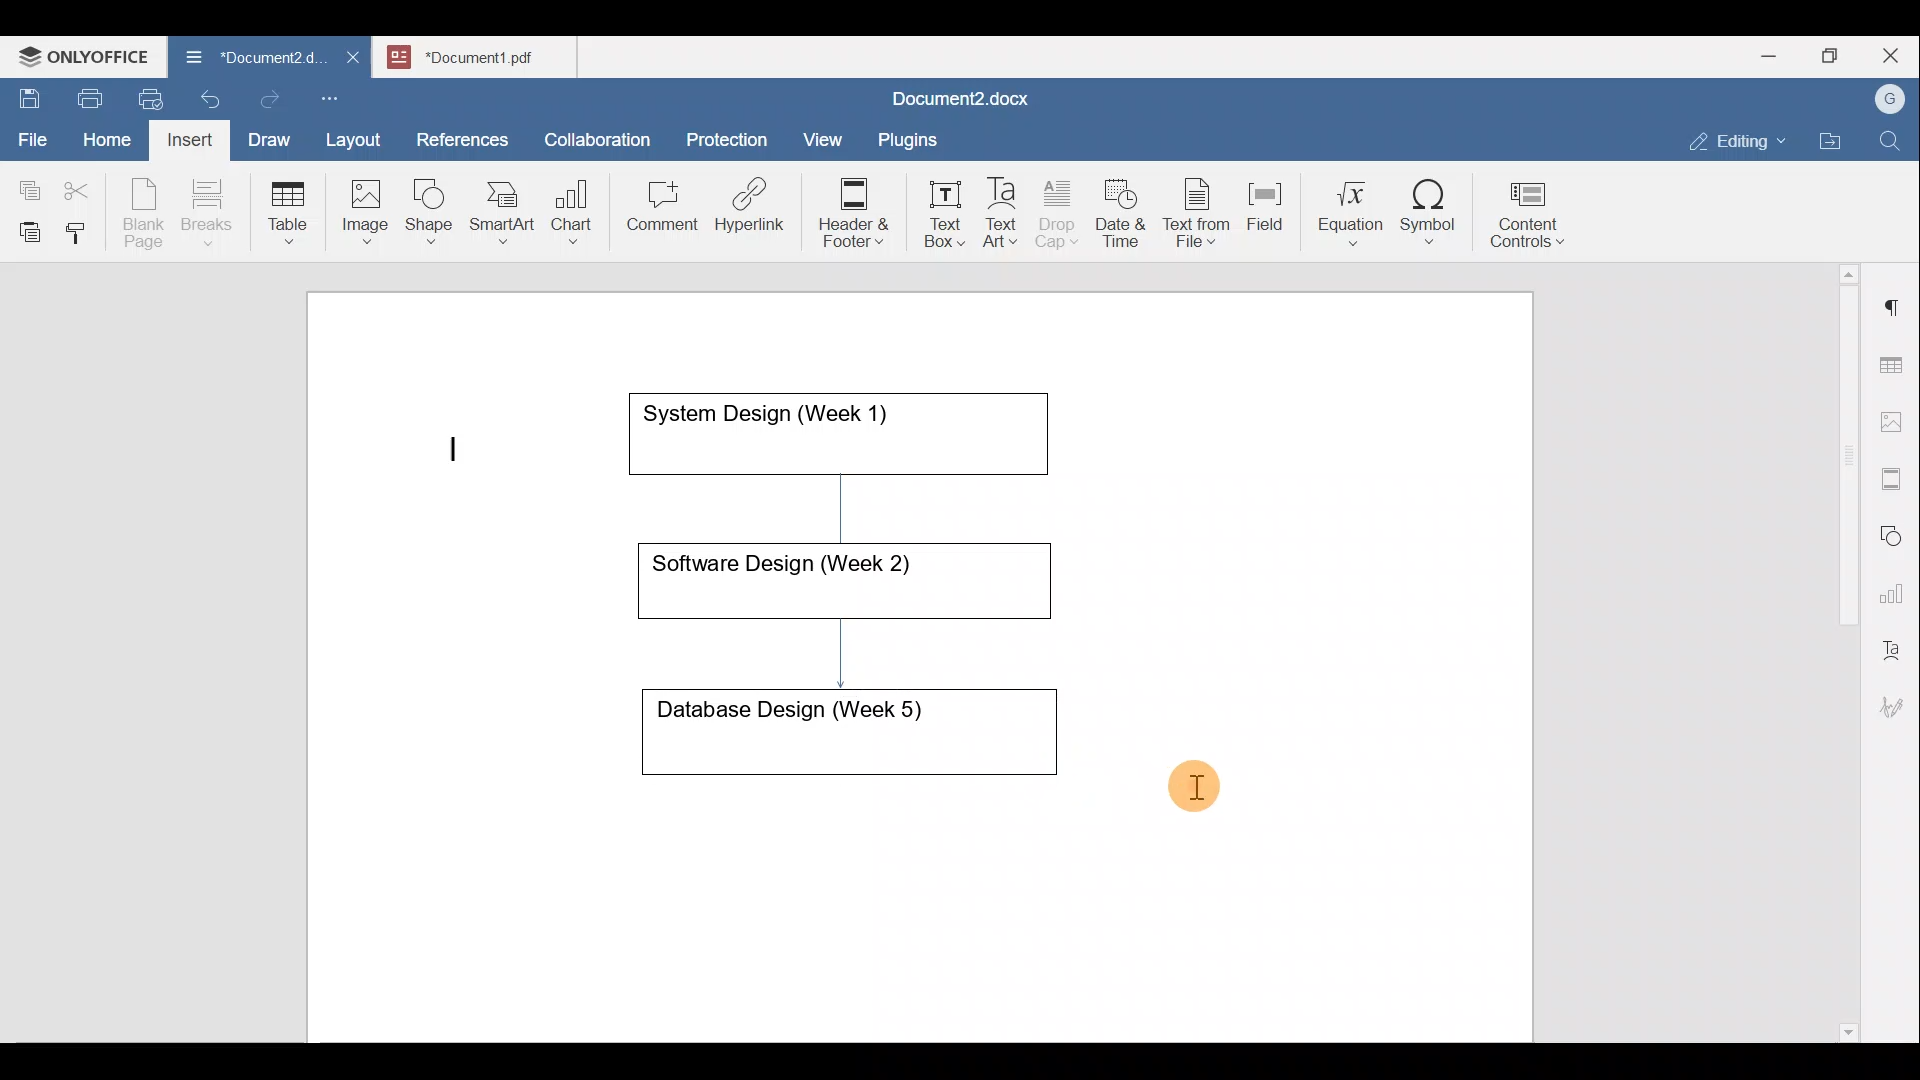  What do you see at coordinates (824, 133) in the screenshot?
I see `View` at bounding box center [824, 133].